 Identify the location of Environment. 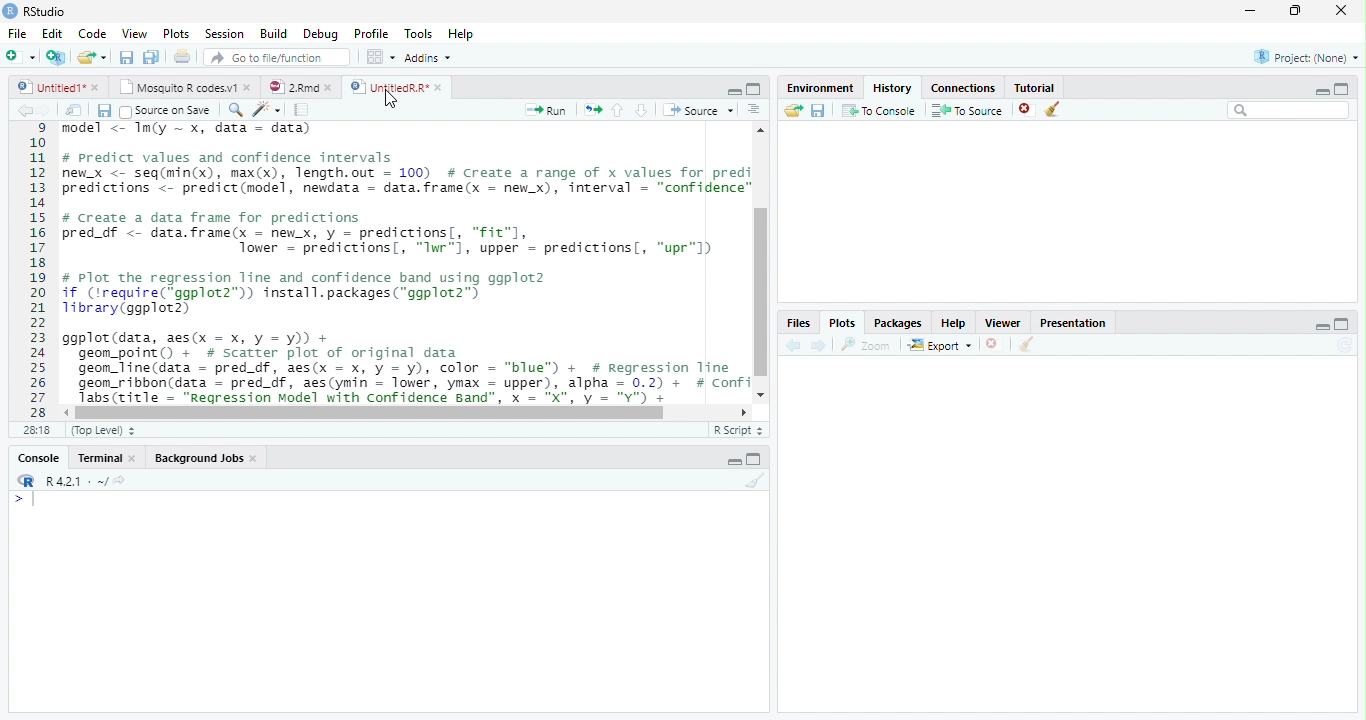
(820, 88).